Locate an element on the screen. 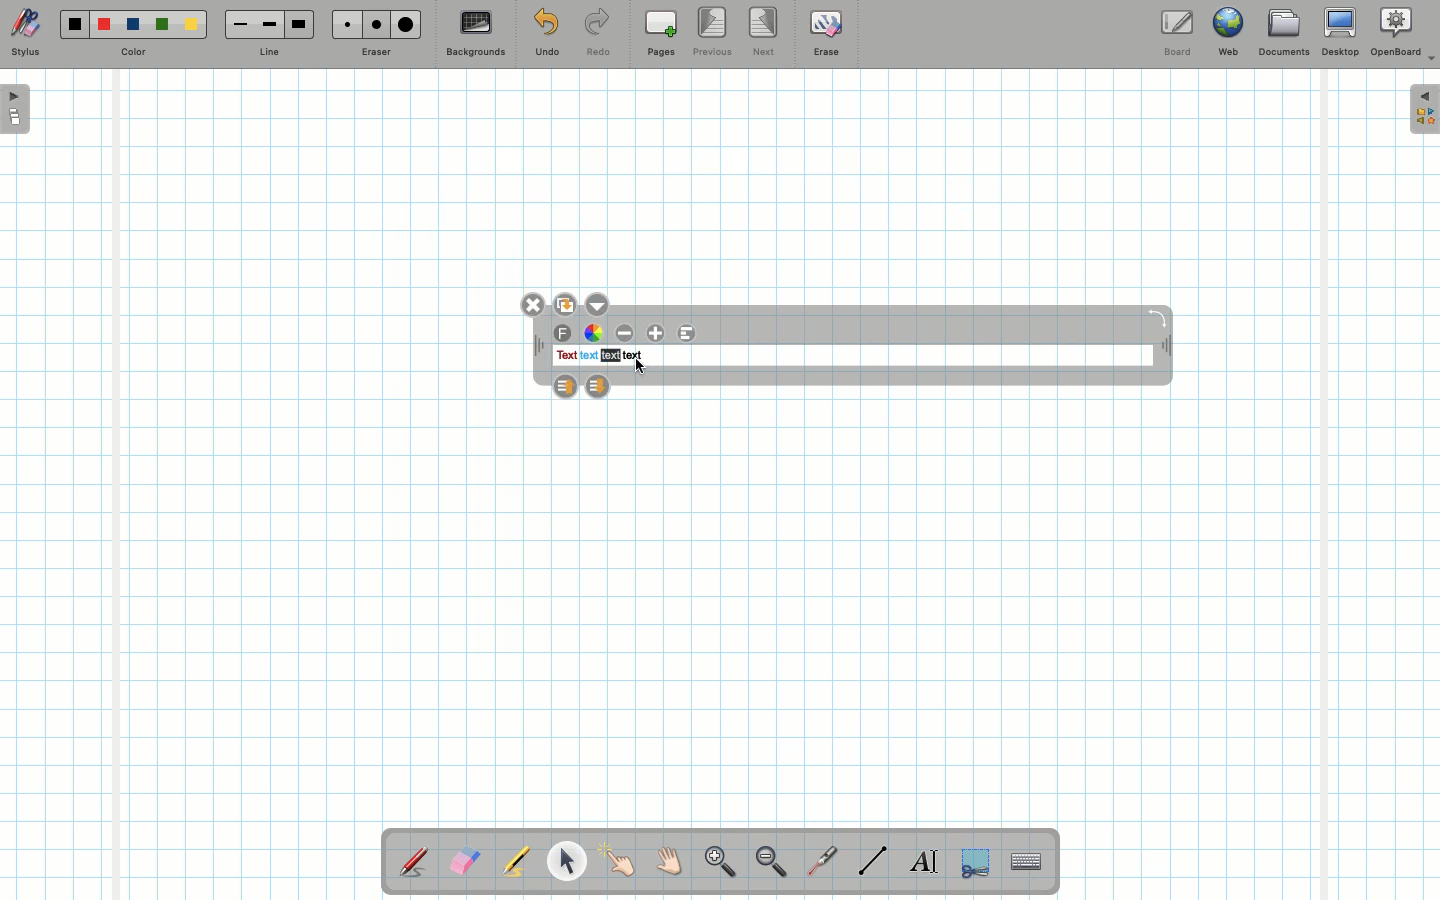  Backgrounds is located at coordinates (475, 34).